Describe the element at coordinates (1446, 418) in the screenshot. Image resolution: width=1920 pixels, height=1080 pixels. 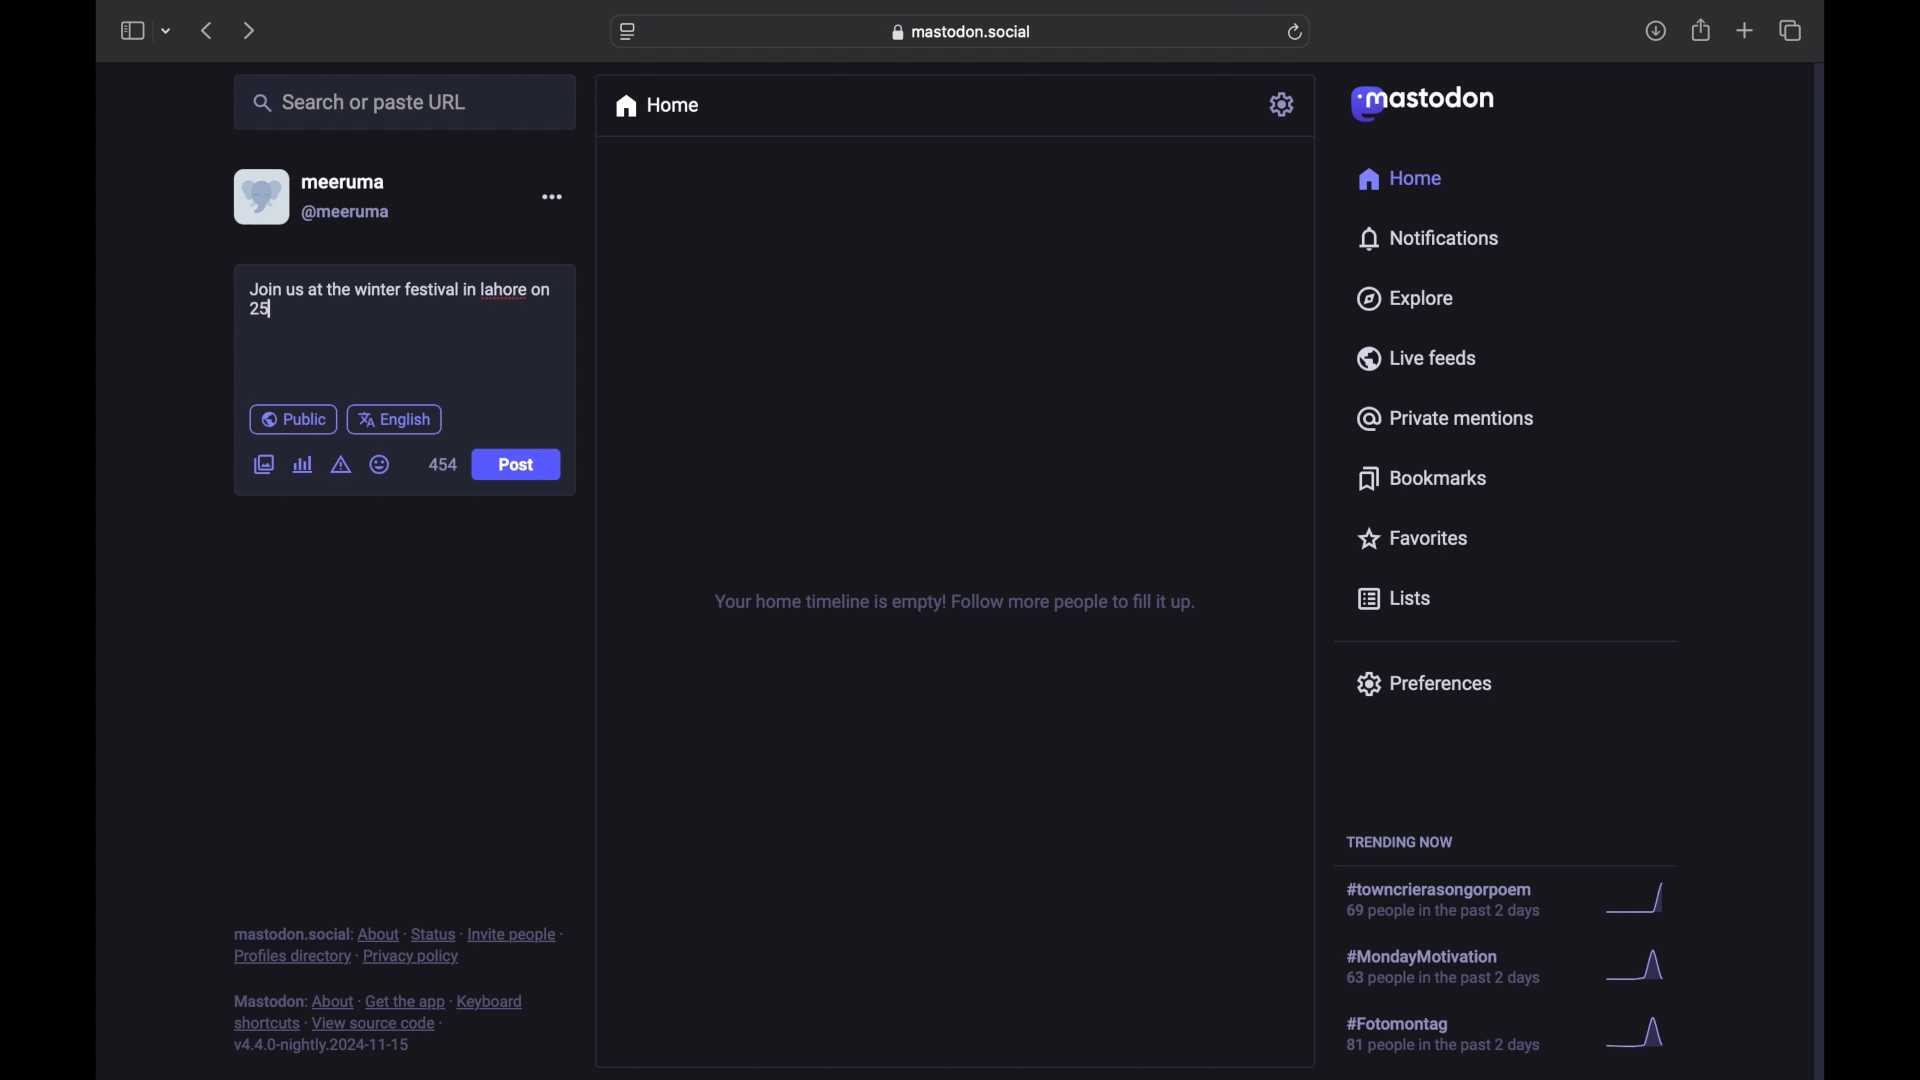
I see `private mentions` at that location.